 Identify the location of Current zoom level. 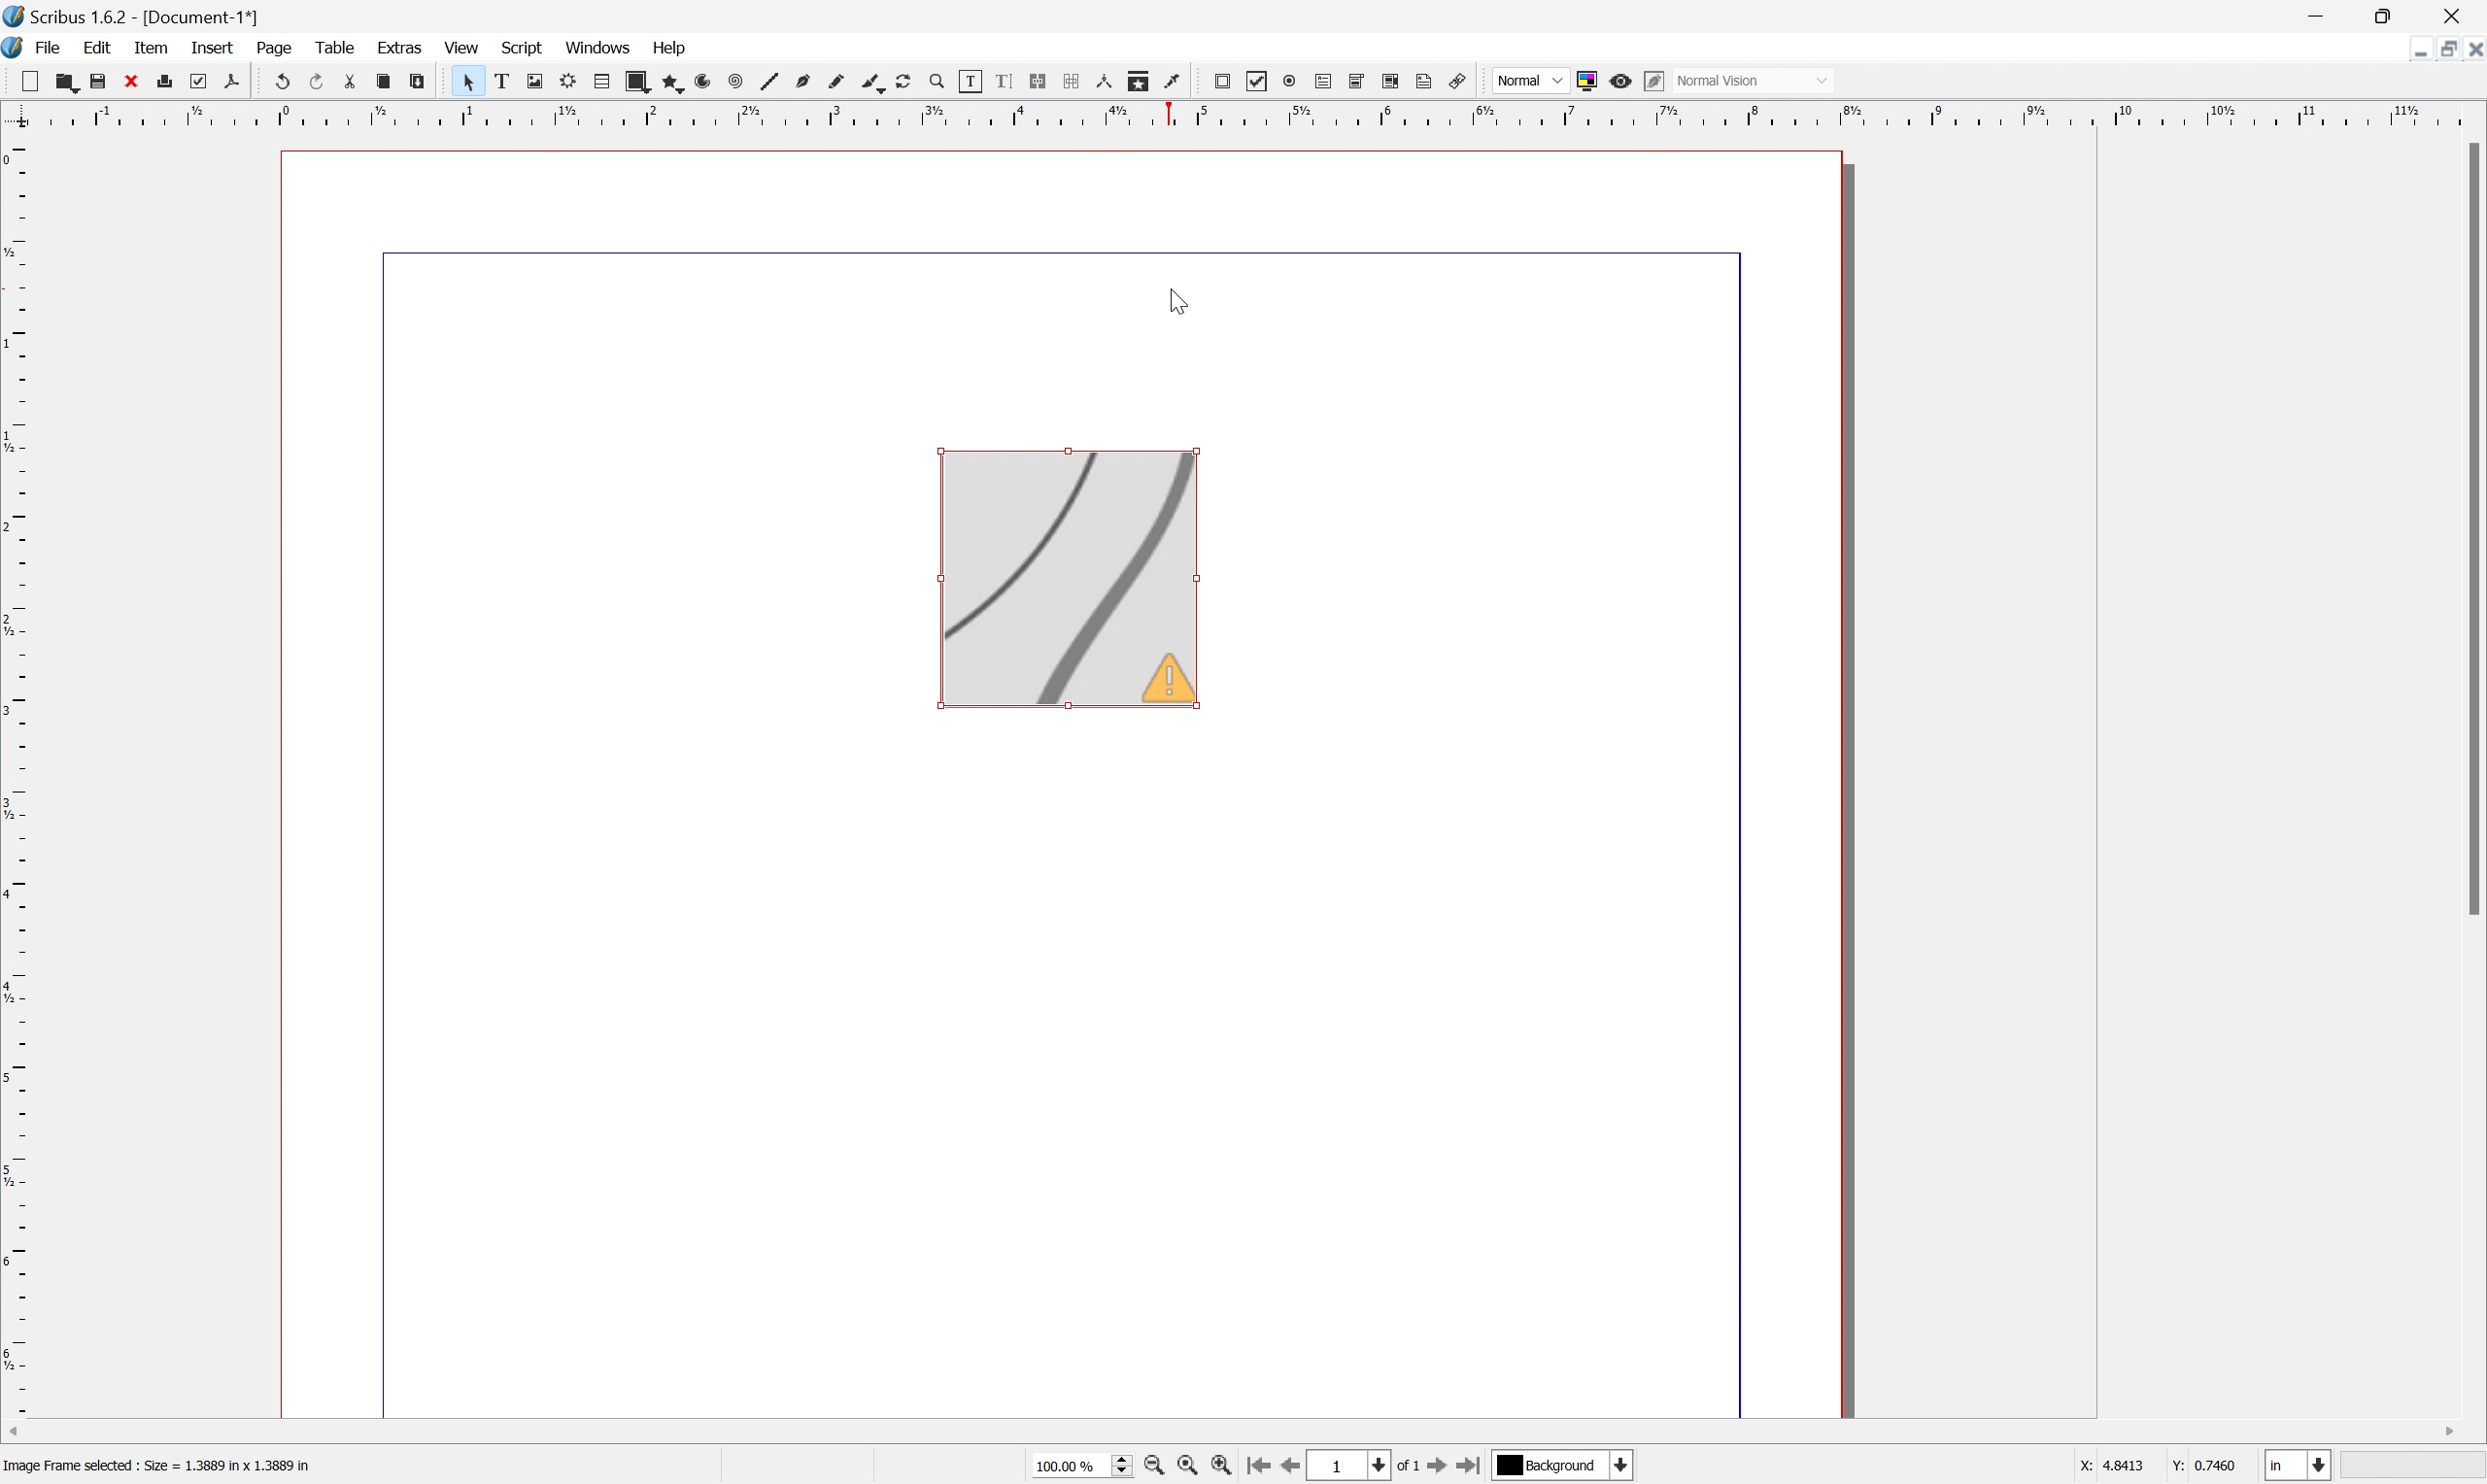
(1081, 1464).